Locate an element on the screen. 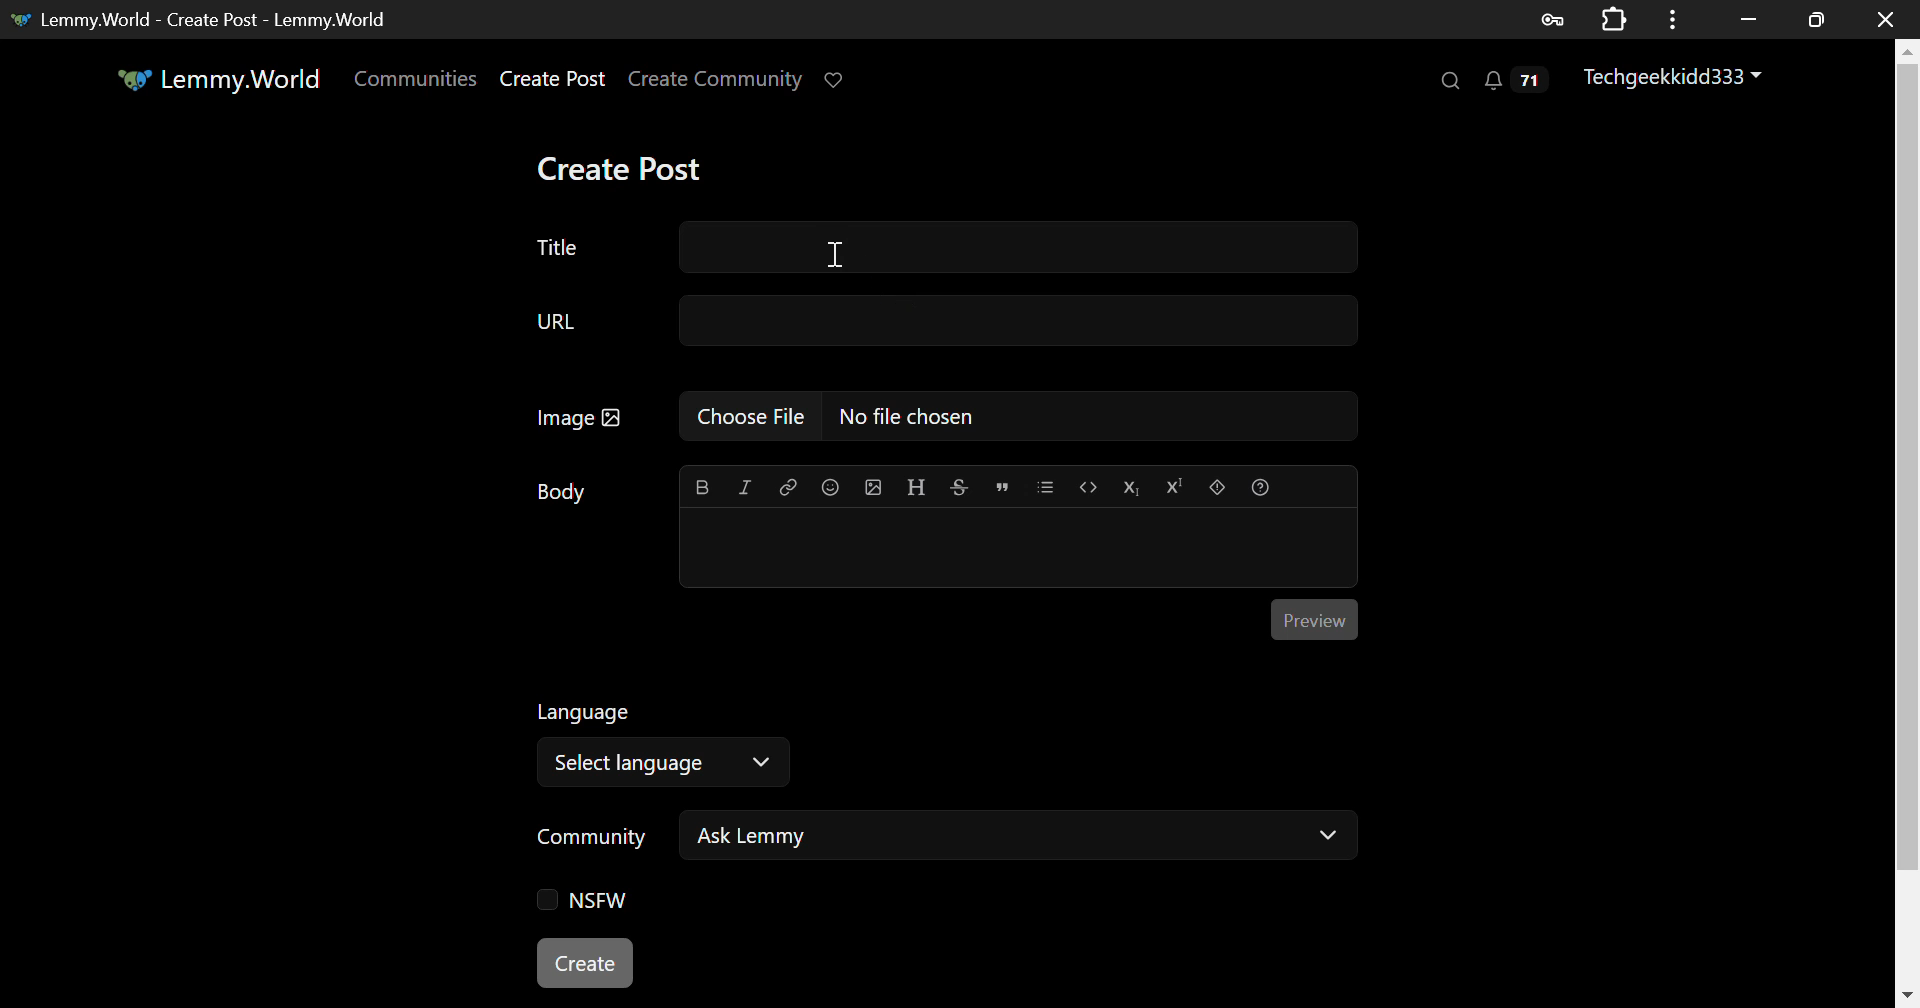  Image Field is located at coordinates (937, 424).